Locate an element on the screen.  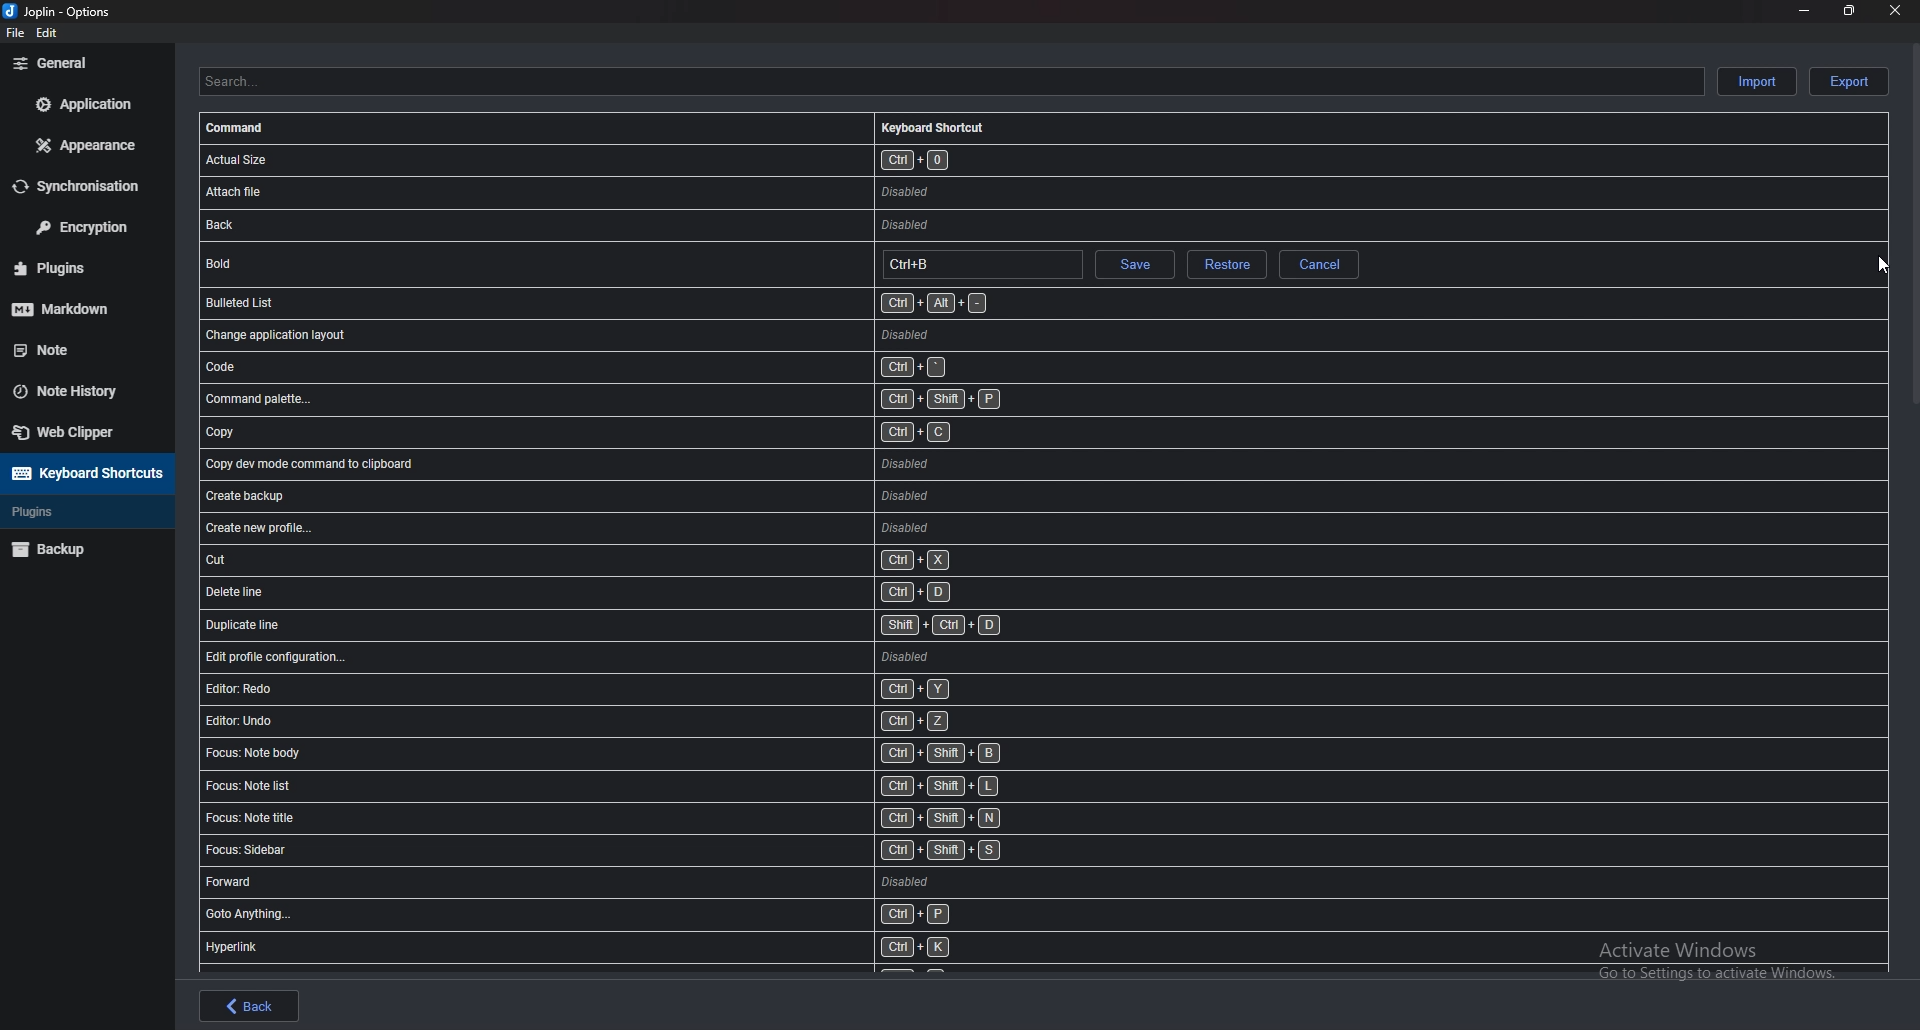
shortcut is located at coordinates (601, 161).